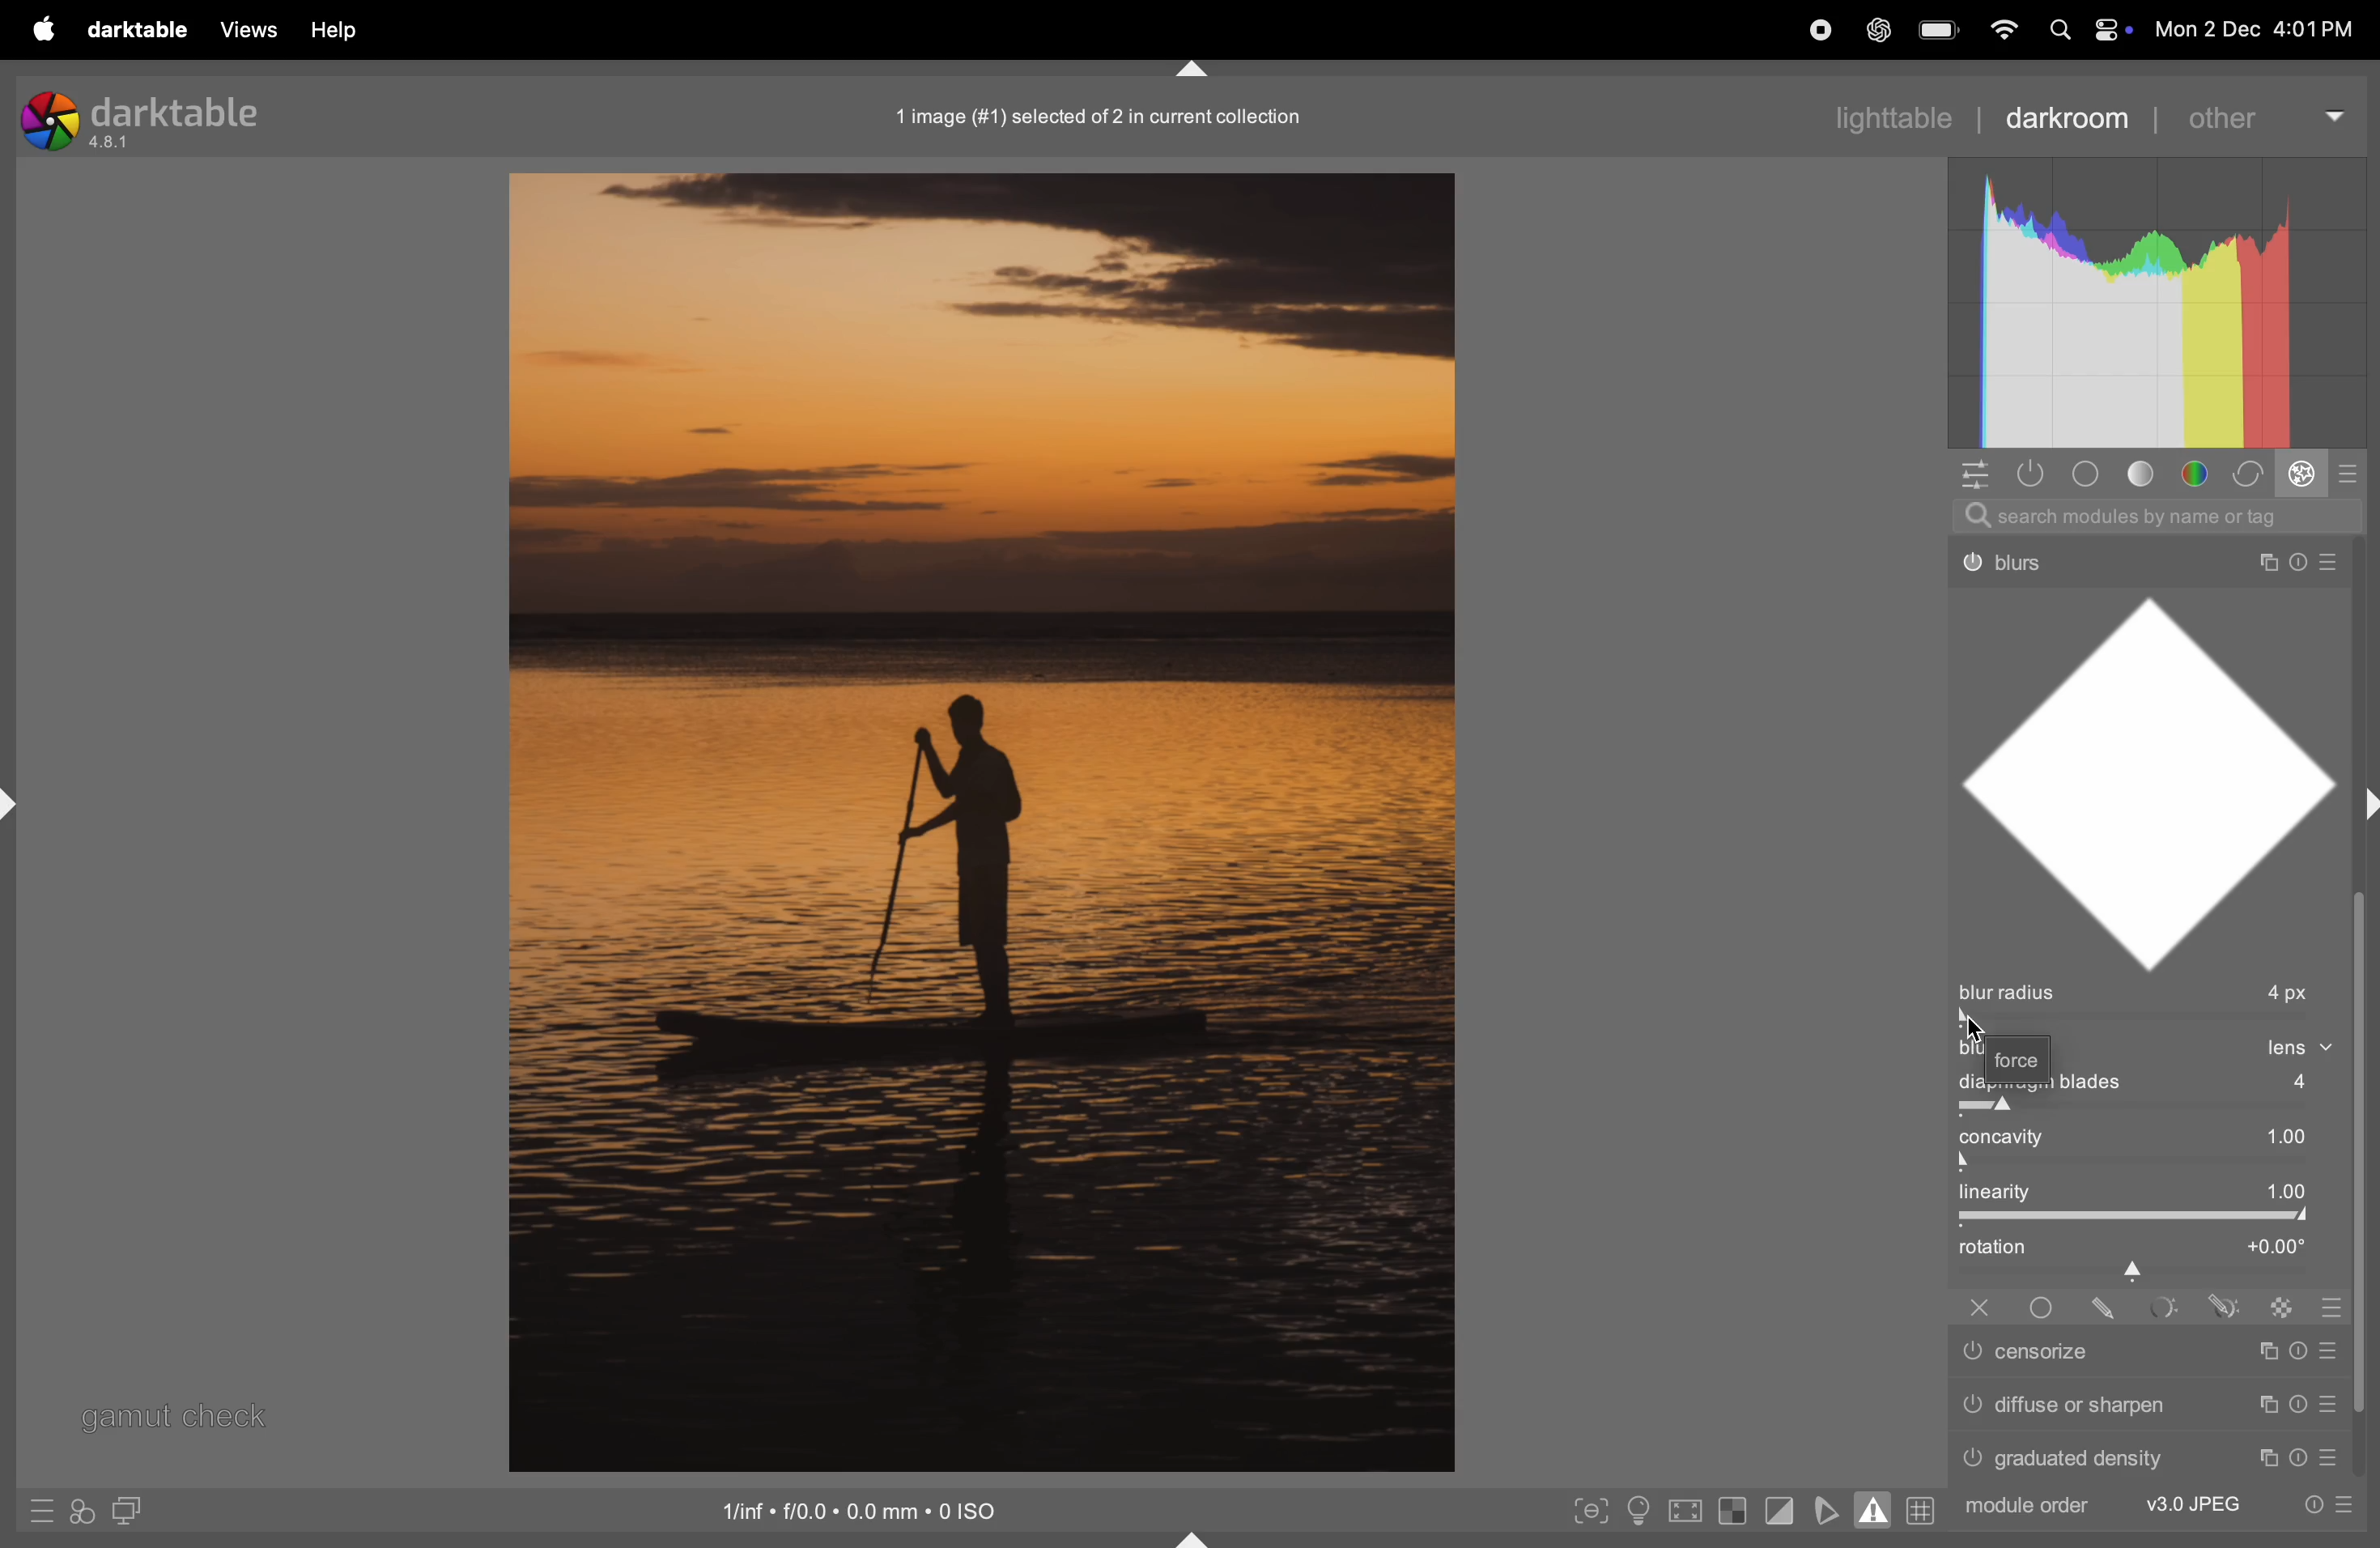 This screenshot has width=2380, height=1548. What do you see at coordinates (246, 29) in the screenshot?
I see `views` at bounding box center [246, 29].